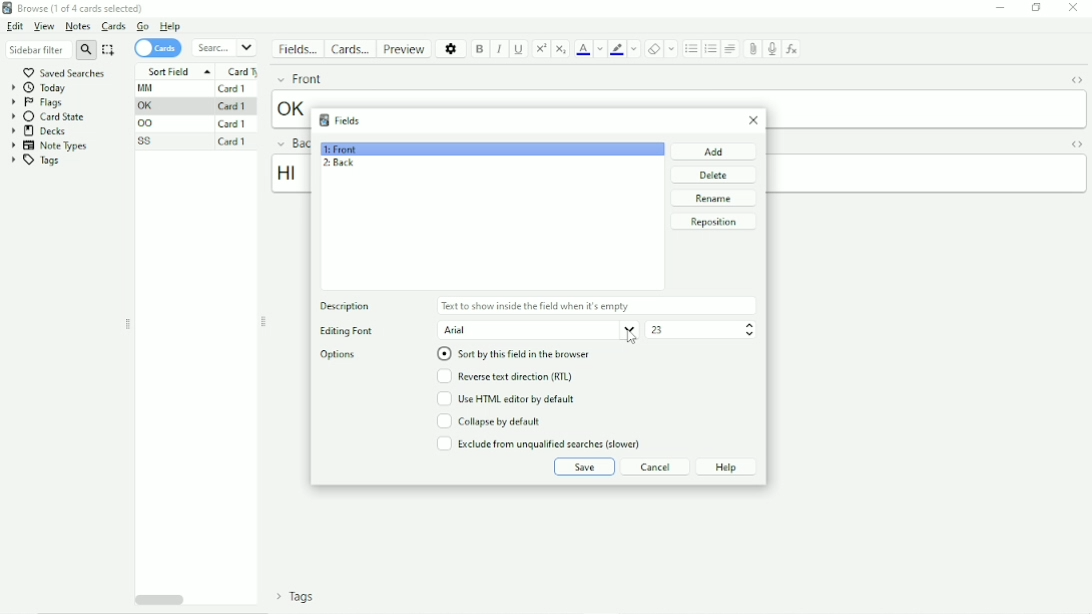 The height and width of the screenshot is (614, 1092). I want to click on Flags, so click(37, 103).